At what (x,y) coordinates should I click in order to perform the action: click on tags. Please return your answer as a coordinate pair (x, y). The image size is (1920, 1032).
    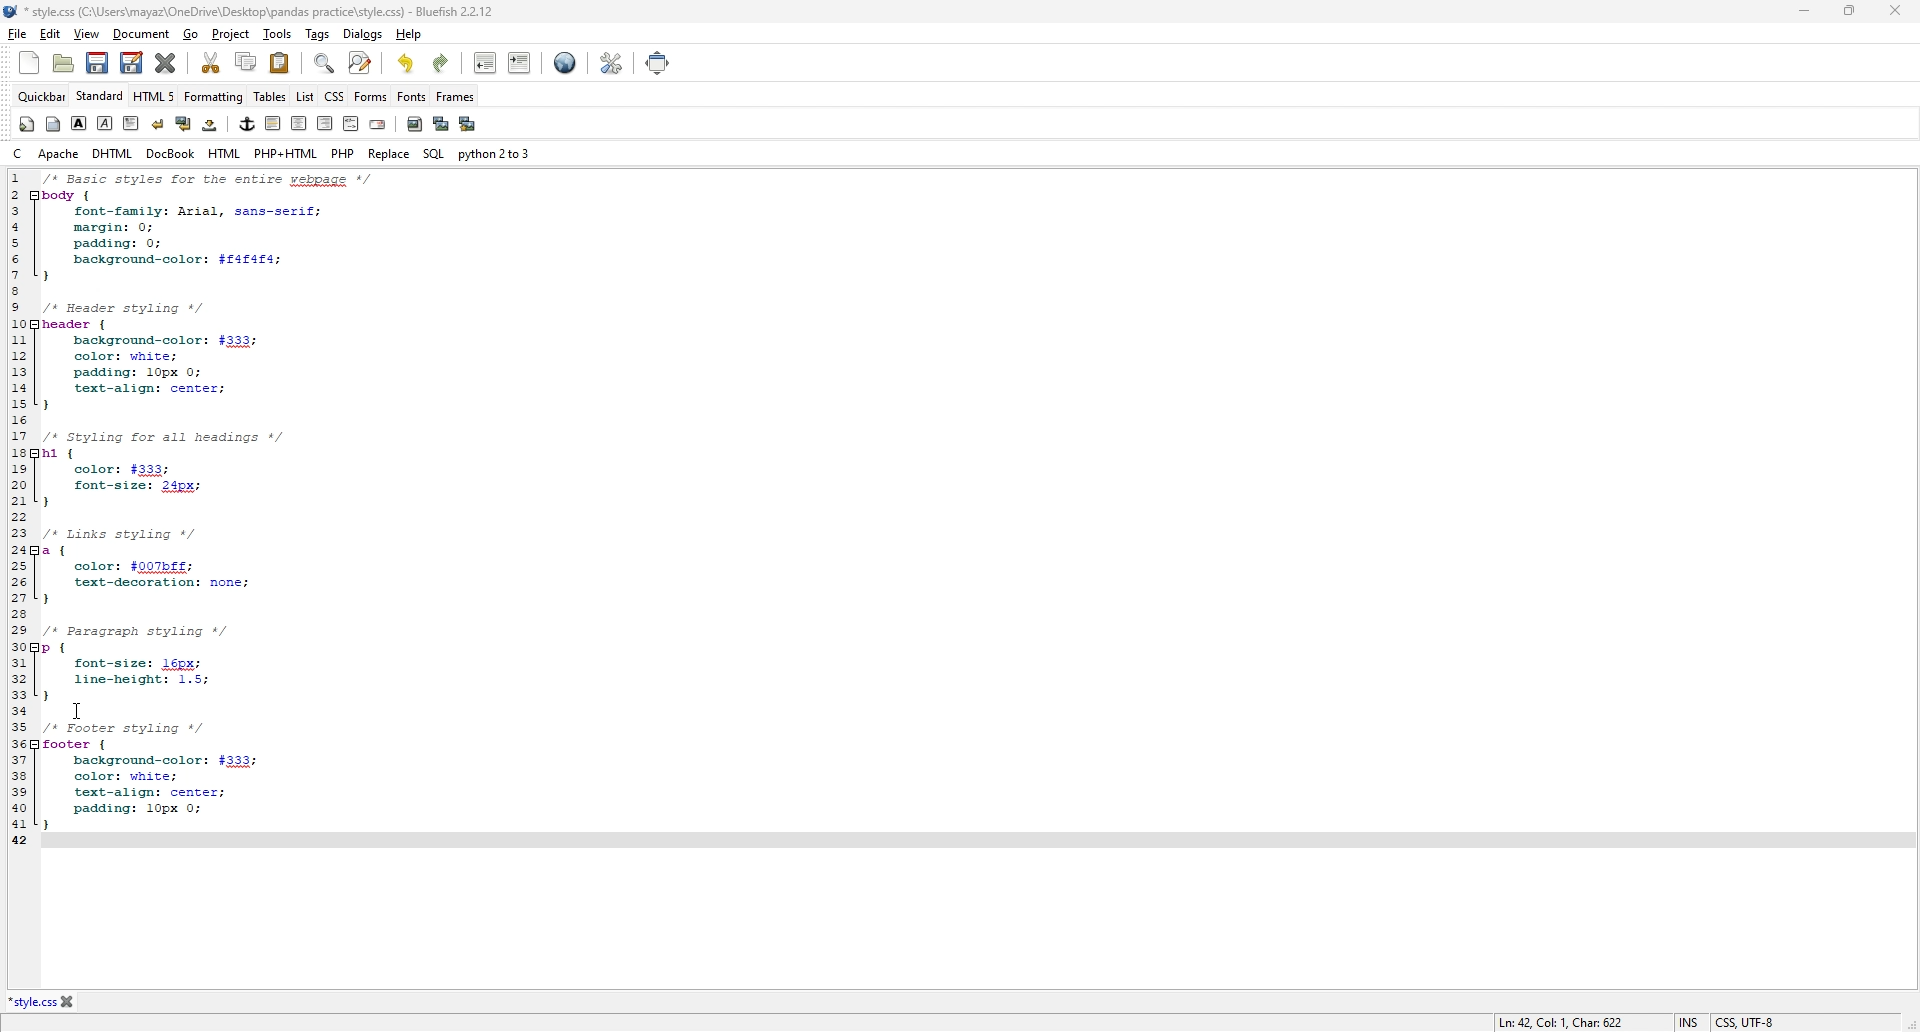
    Looking at the image, I should click on (318, 32).